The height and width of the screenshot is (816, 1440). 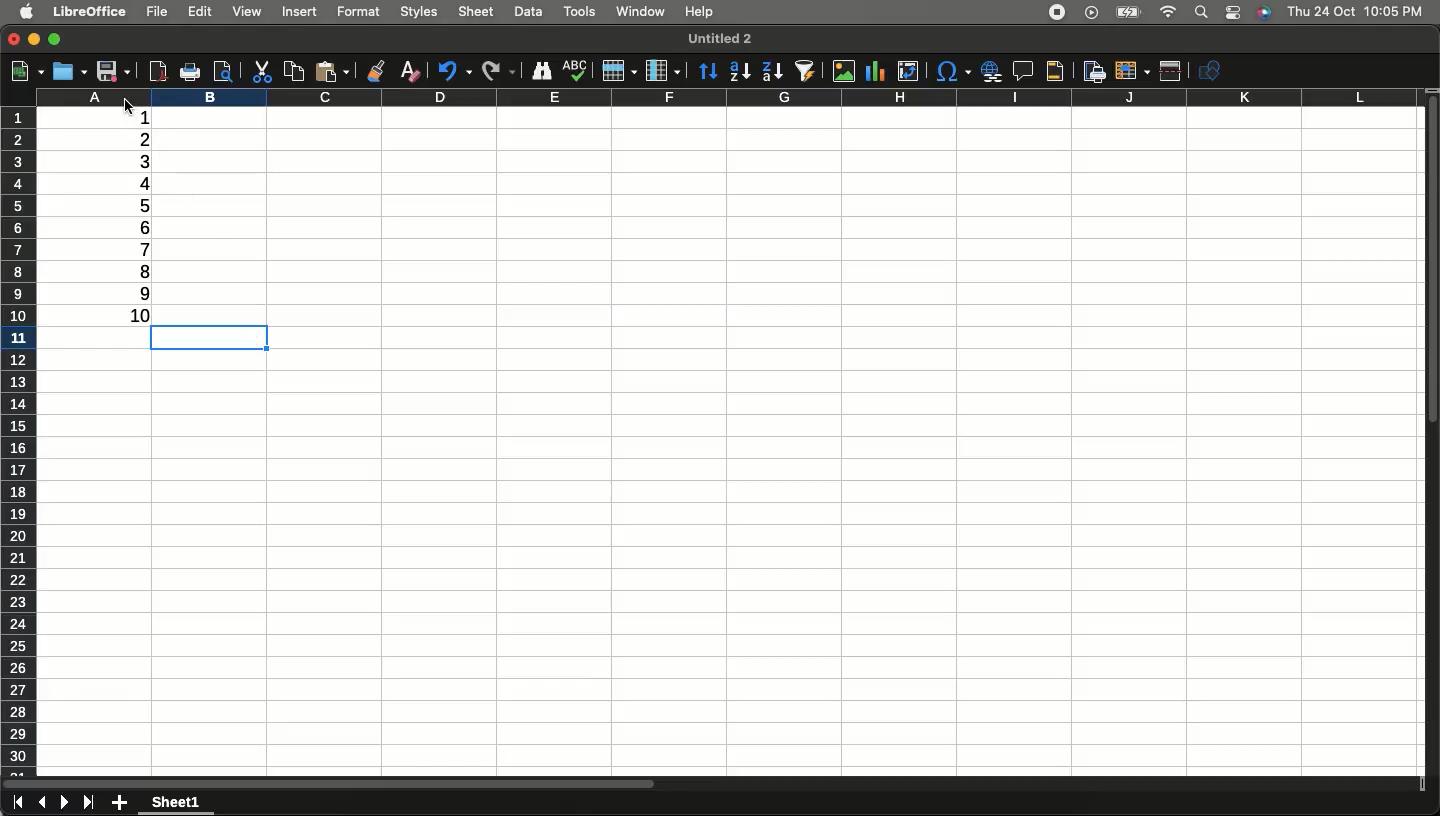 What do you see at coordinates (92, 12) in the screenshot?
I see `LibreOffice` at bounding box center [92, 12].